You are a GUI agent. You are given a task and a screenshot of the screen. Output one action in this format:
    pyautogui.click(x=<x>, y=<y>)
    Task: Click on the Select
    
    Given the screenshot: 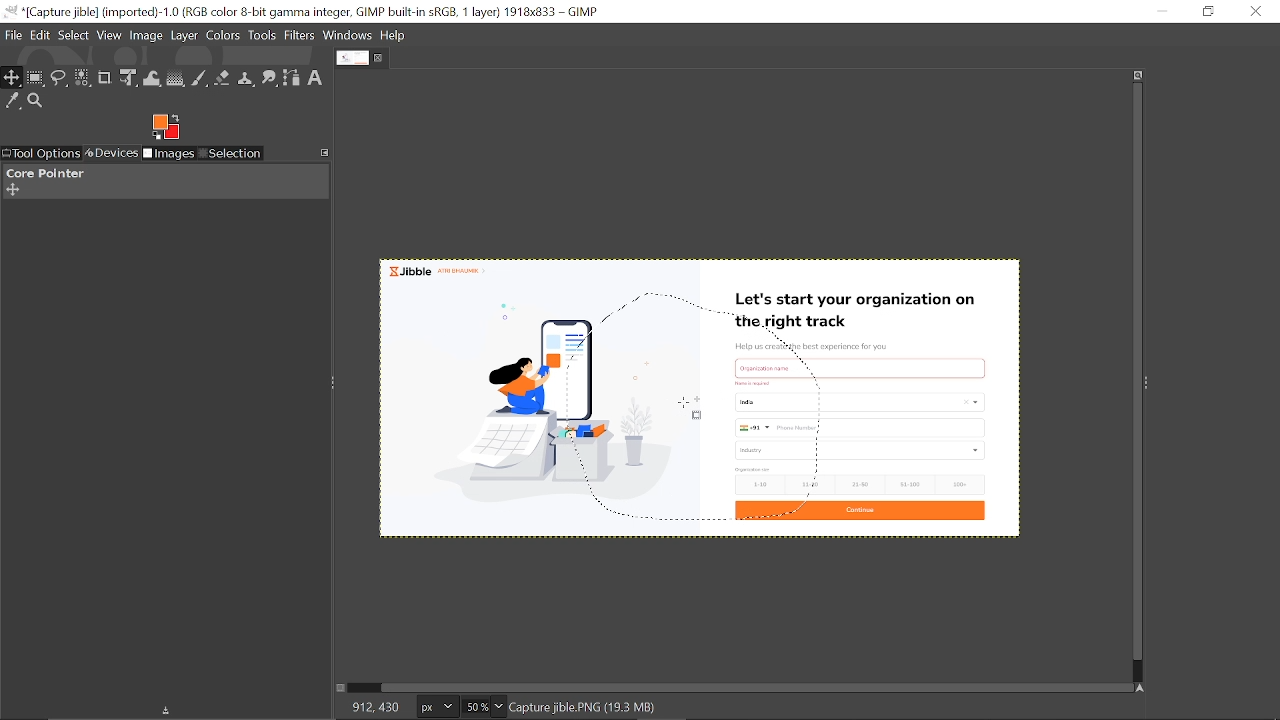 What is the action you would take?
    pyautogui.click(x=75, y=36)
    